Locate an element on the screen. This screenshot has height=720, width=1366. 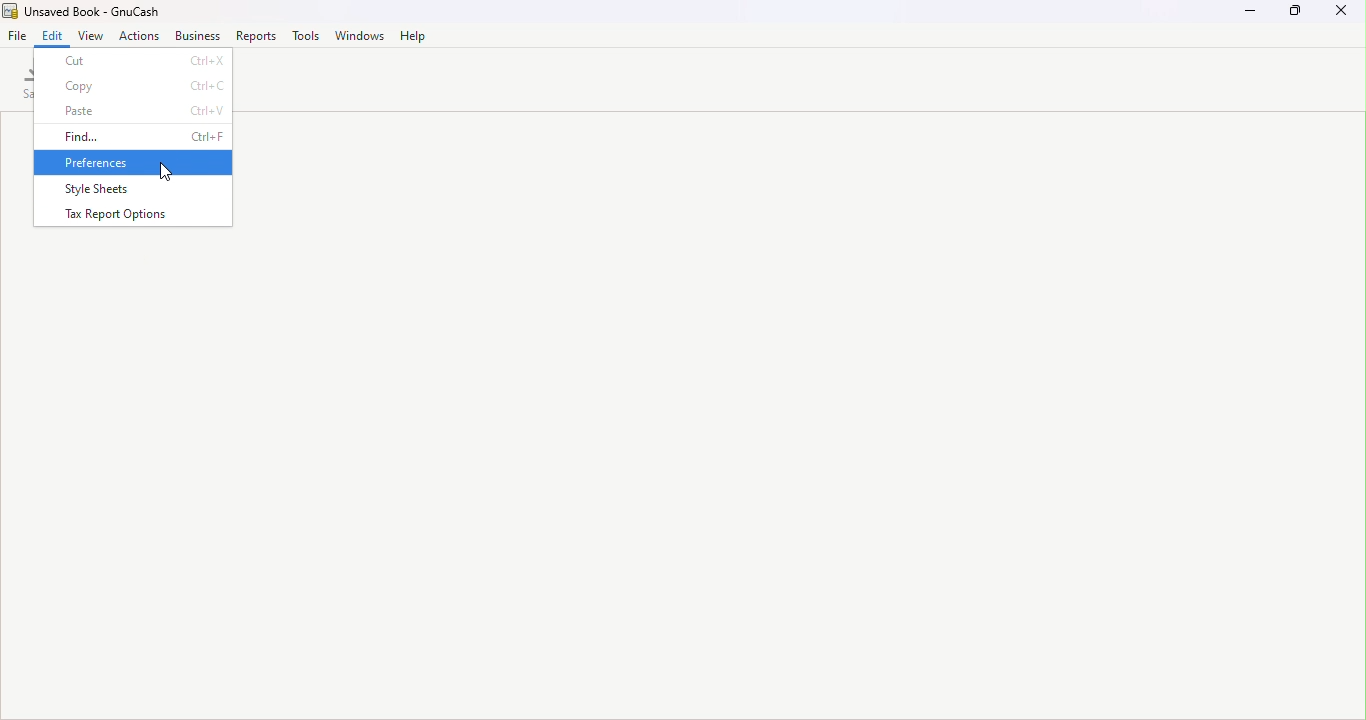
File name is located at coordinates (102, 12).